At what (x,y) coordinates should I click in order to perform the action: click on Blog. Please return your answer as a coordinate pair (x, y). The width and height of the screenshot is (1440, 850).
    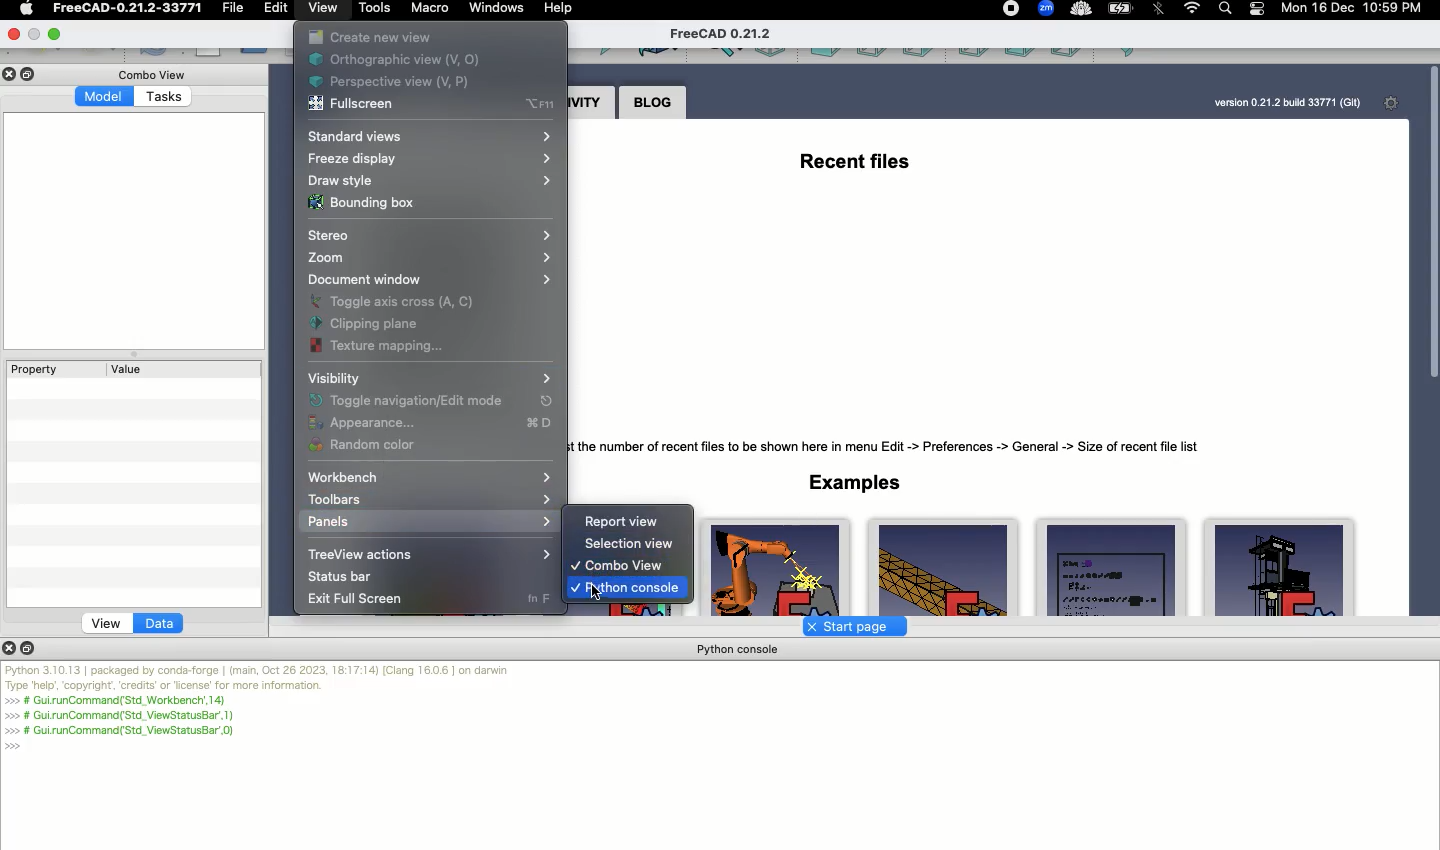
    Looking at the image, I should click on (653, 104).